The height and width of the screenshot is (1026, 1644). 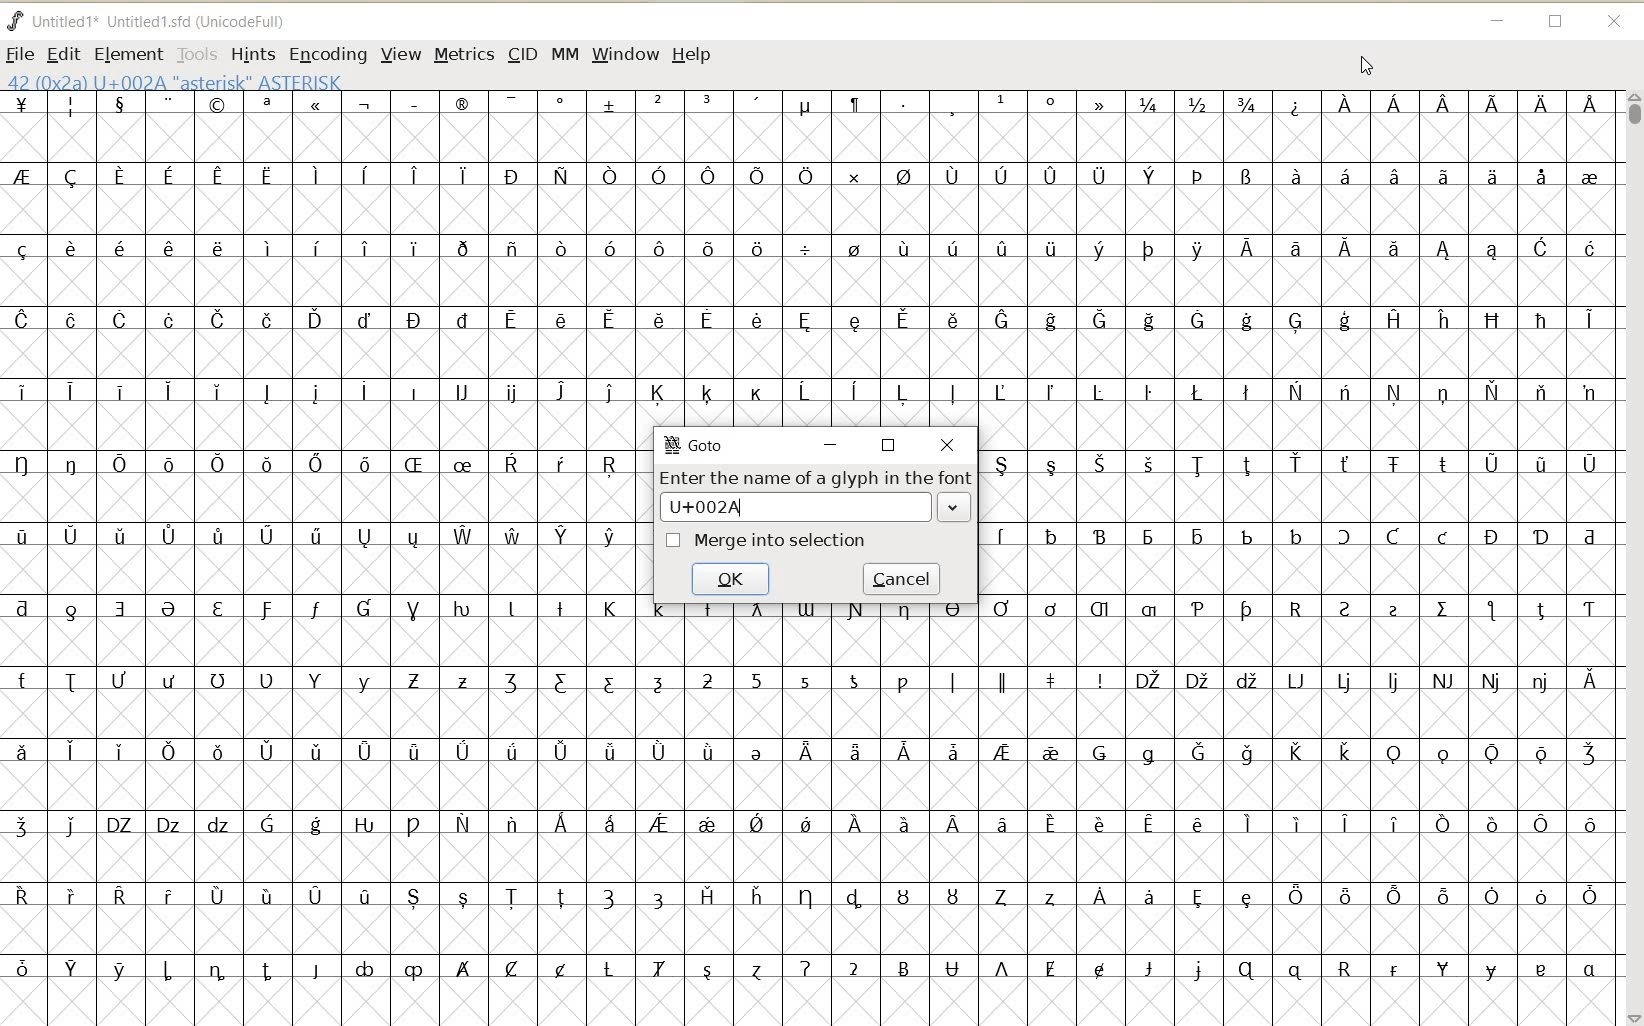 What do you see at coordinates (730, 578) in the screenshot?
I see `ok` at bounding box center [730, 578].